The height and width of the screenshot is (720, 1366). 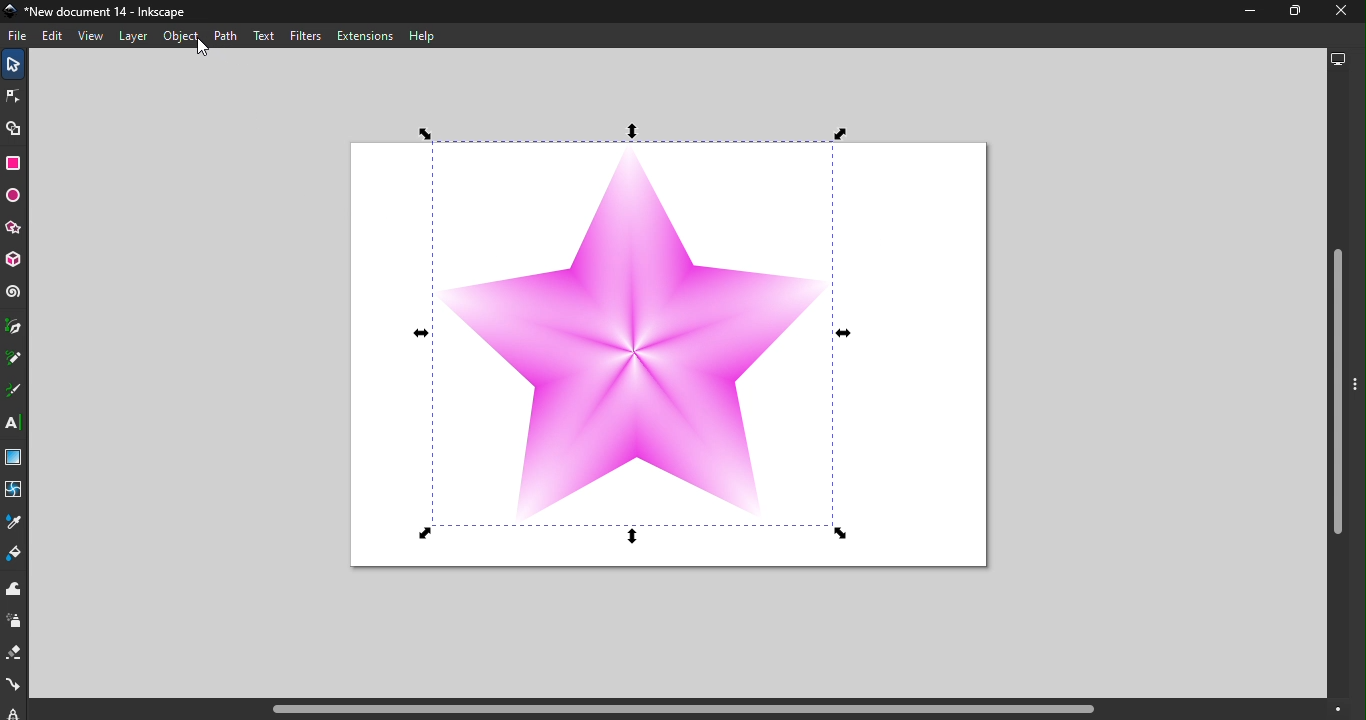 I want to click on Shape builder tool, so click(x=12, y=130).